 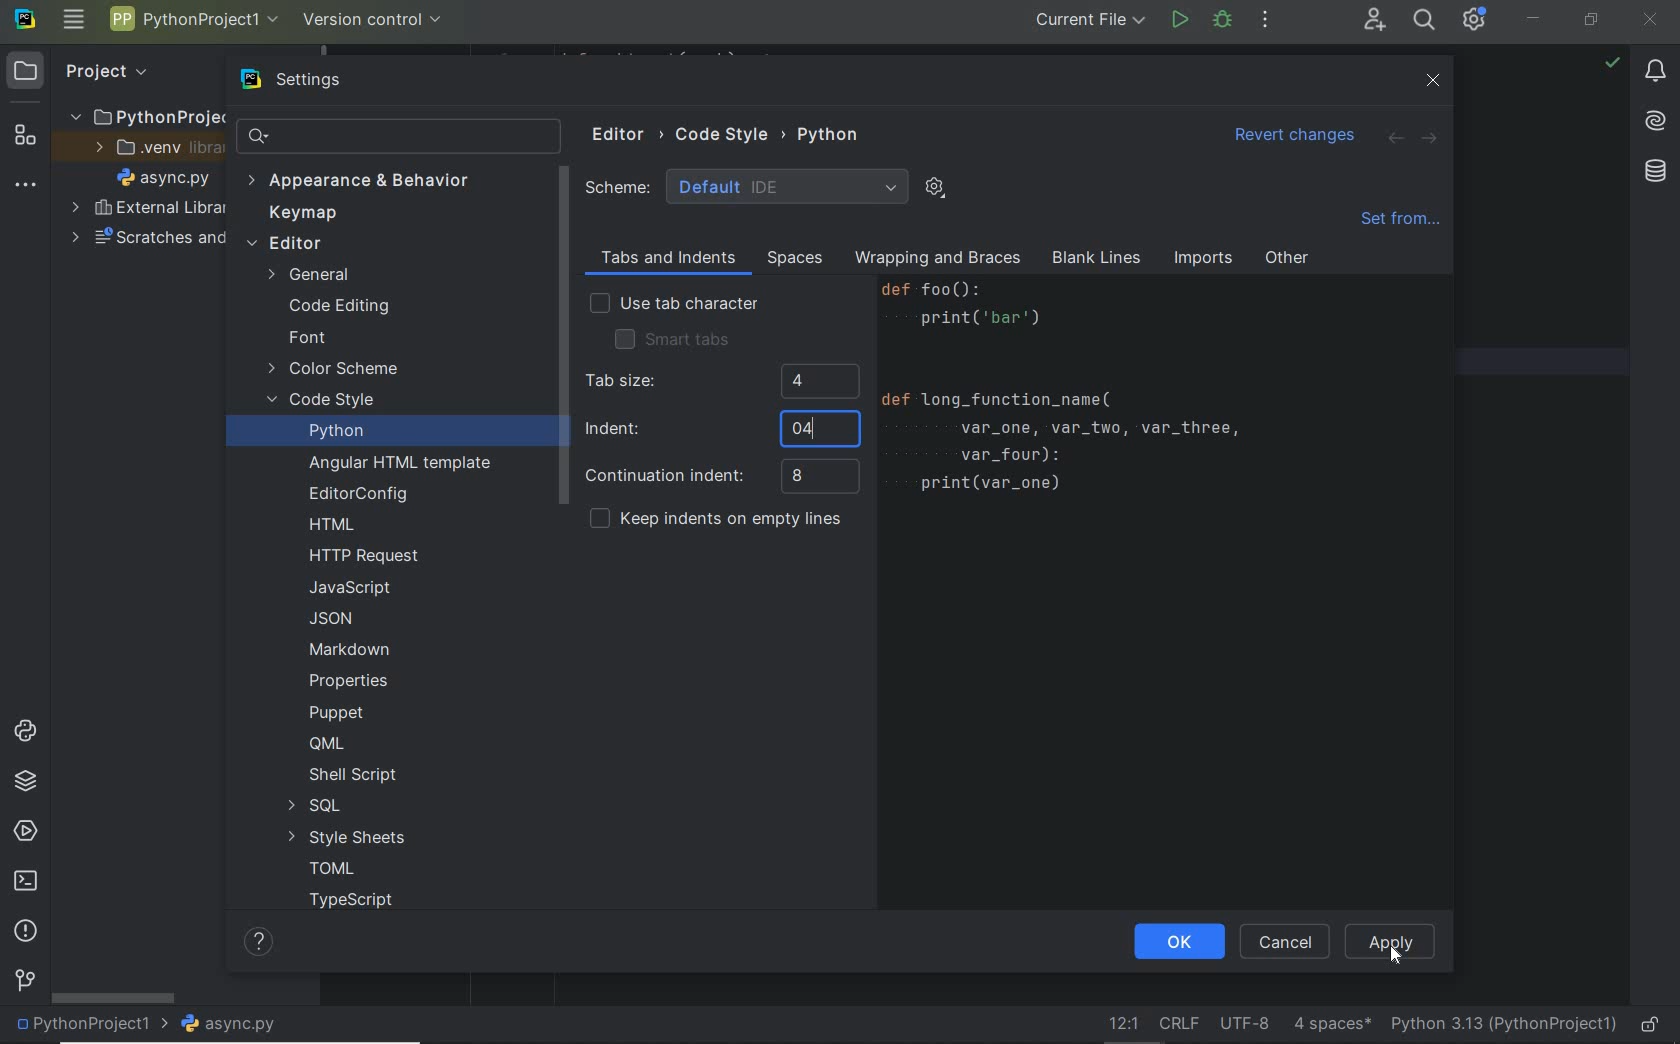 What do you see at coordinates (340, 712) in the screenshot?
I see `PUPPET` at bounding box center [340, 712].